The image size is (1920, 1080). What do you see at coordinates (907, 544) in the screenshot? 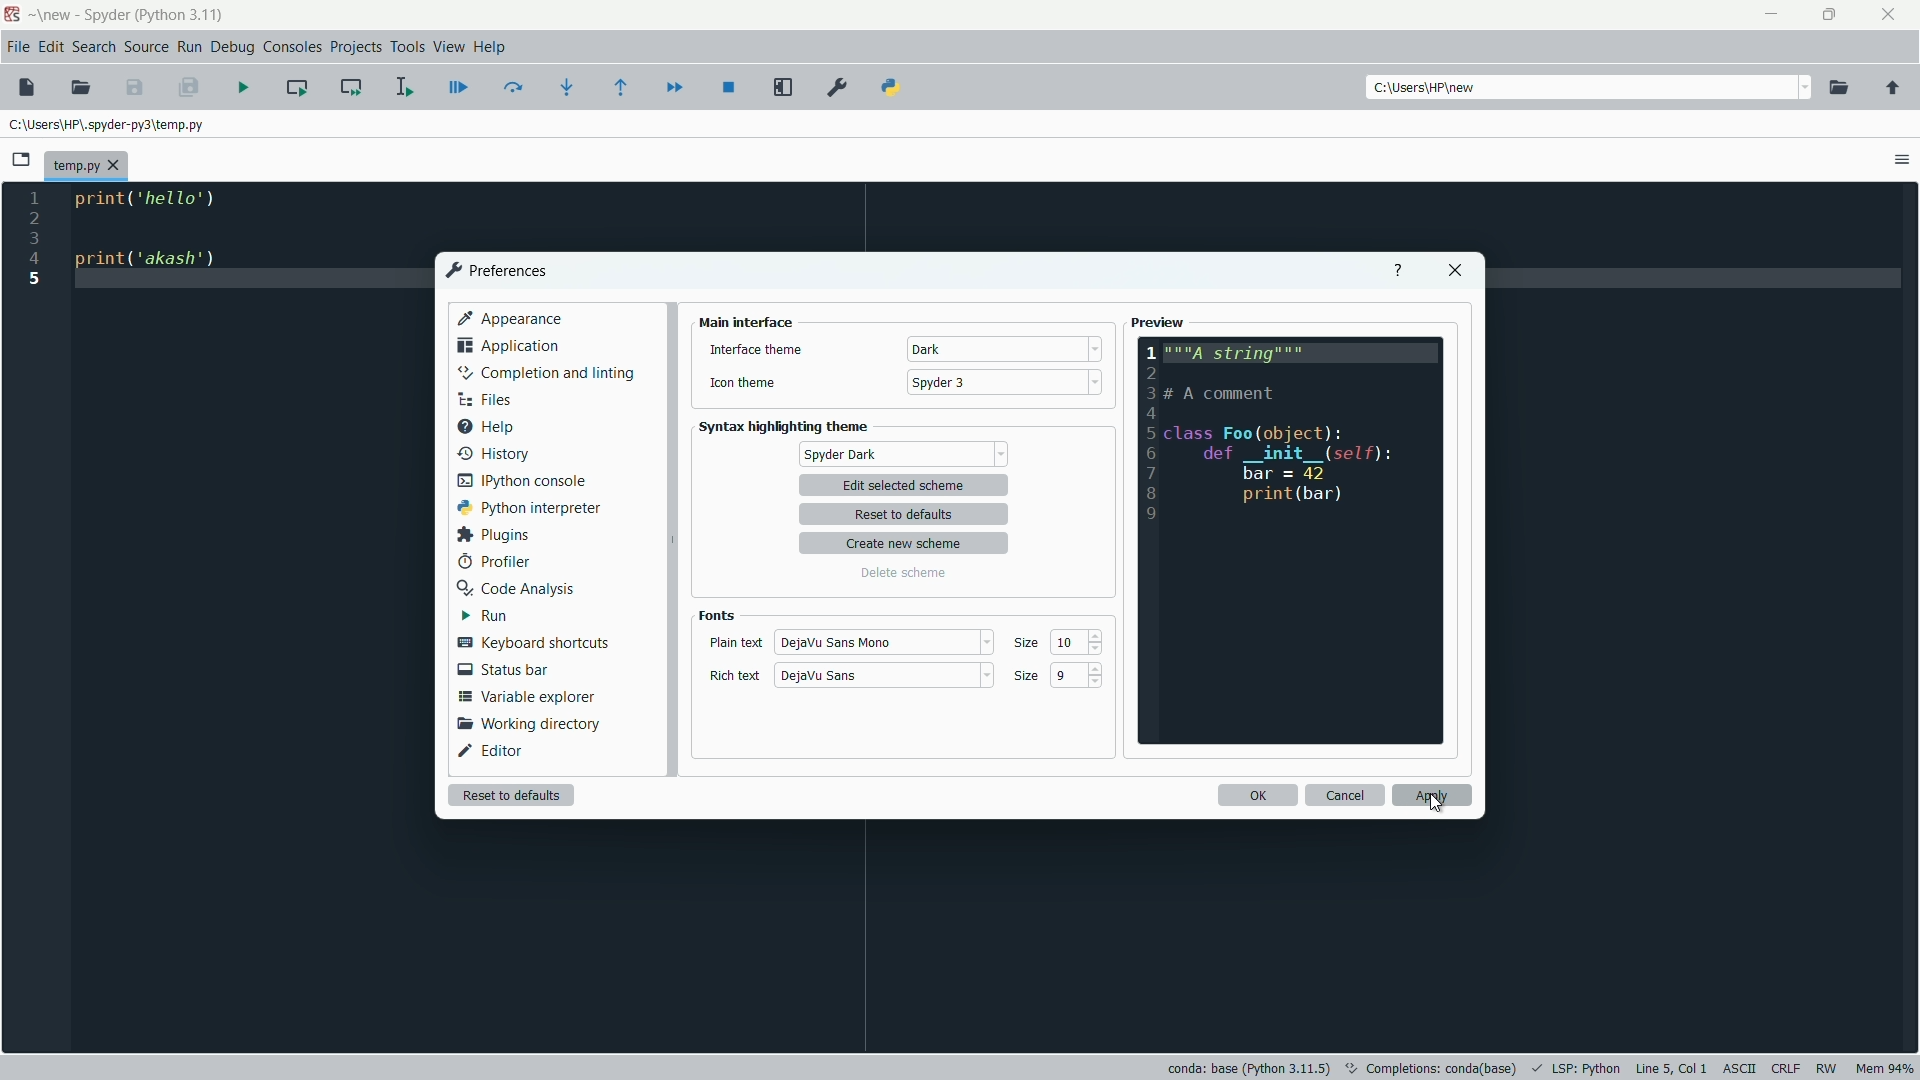
I see `create new scheme` at bounding box center [907, 544].